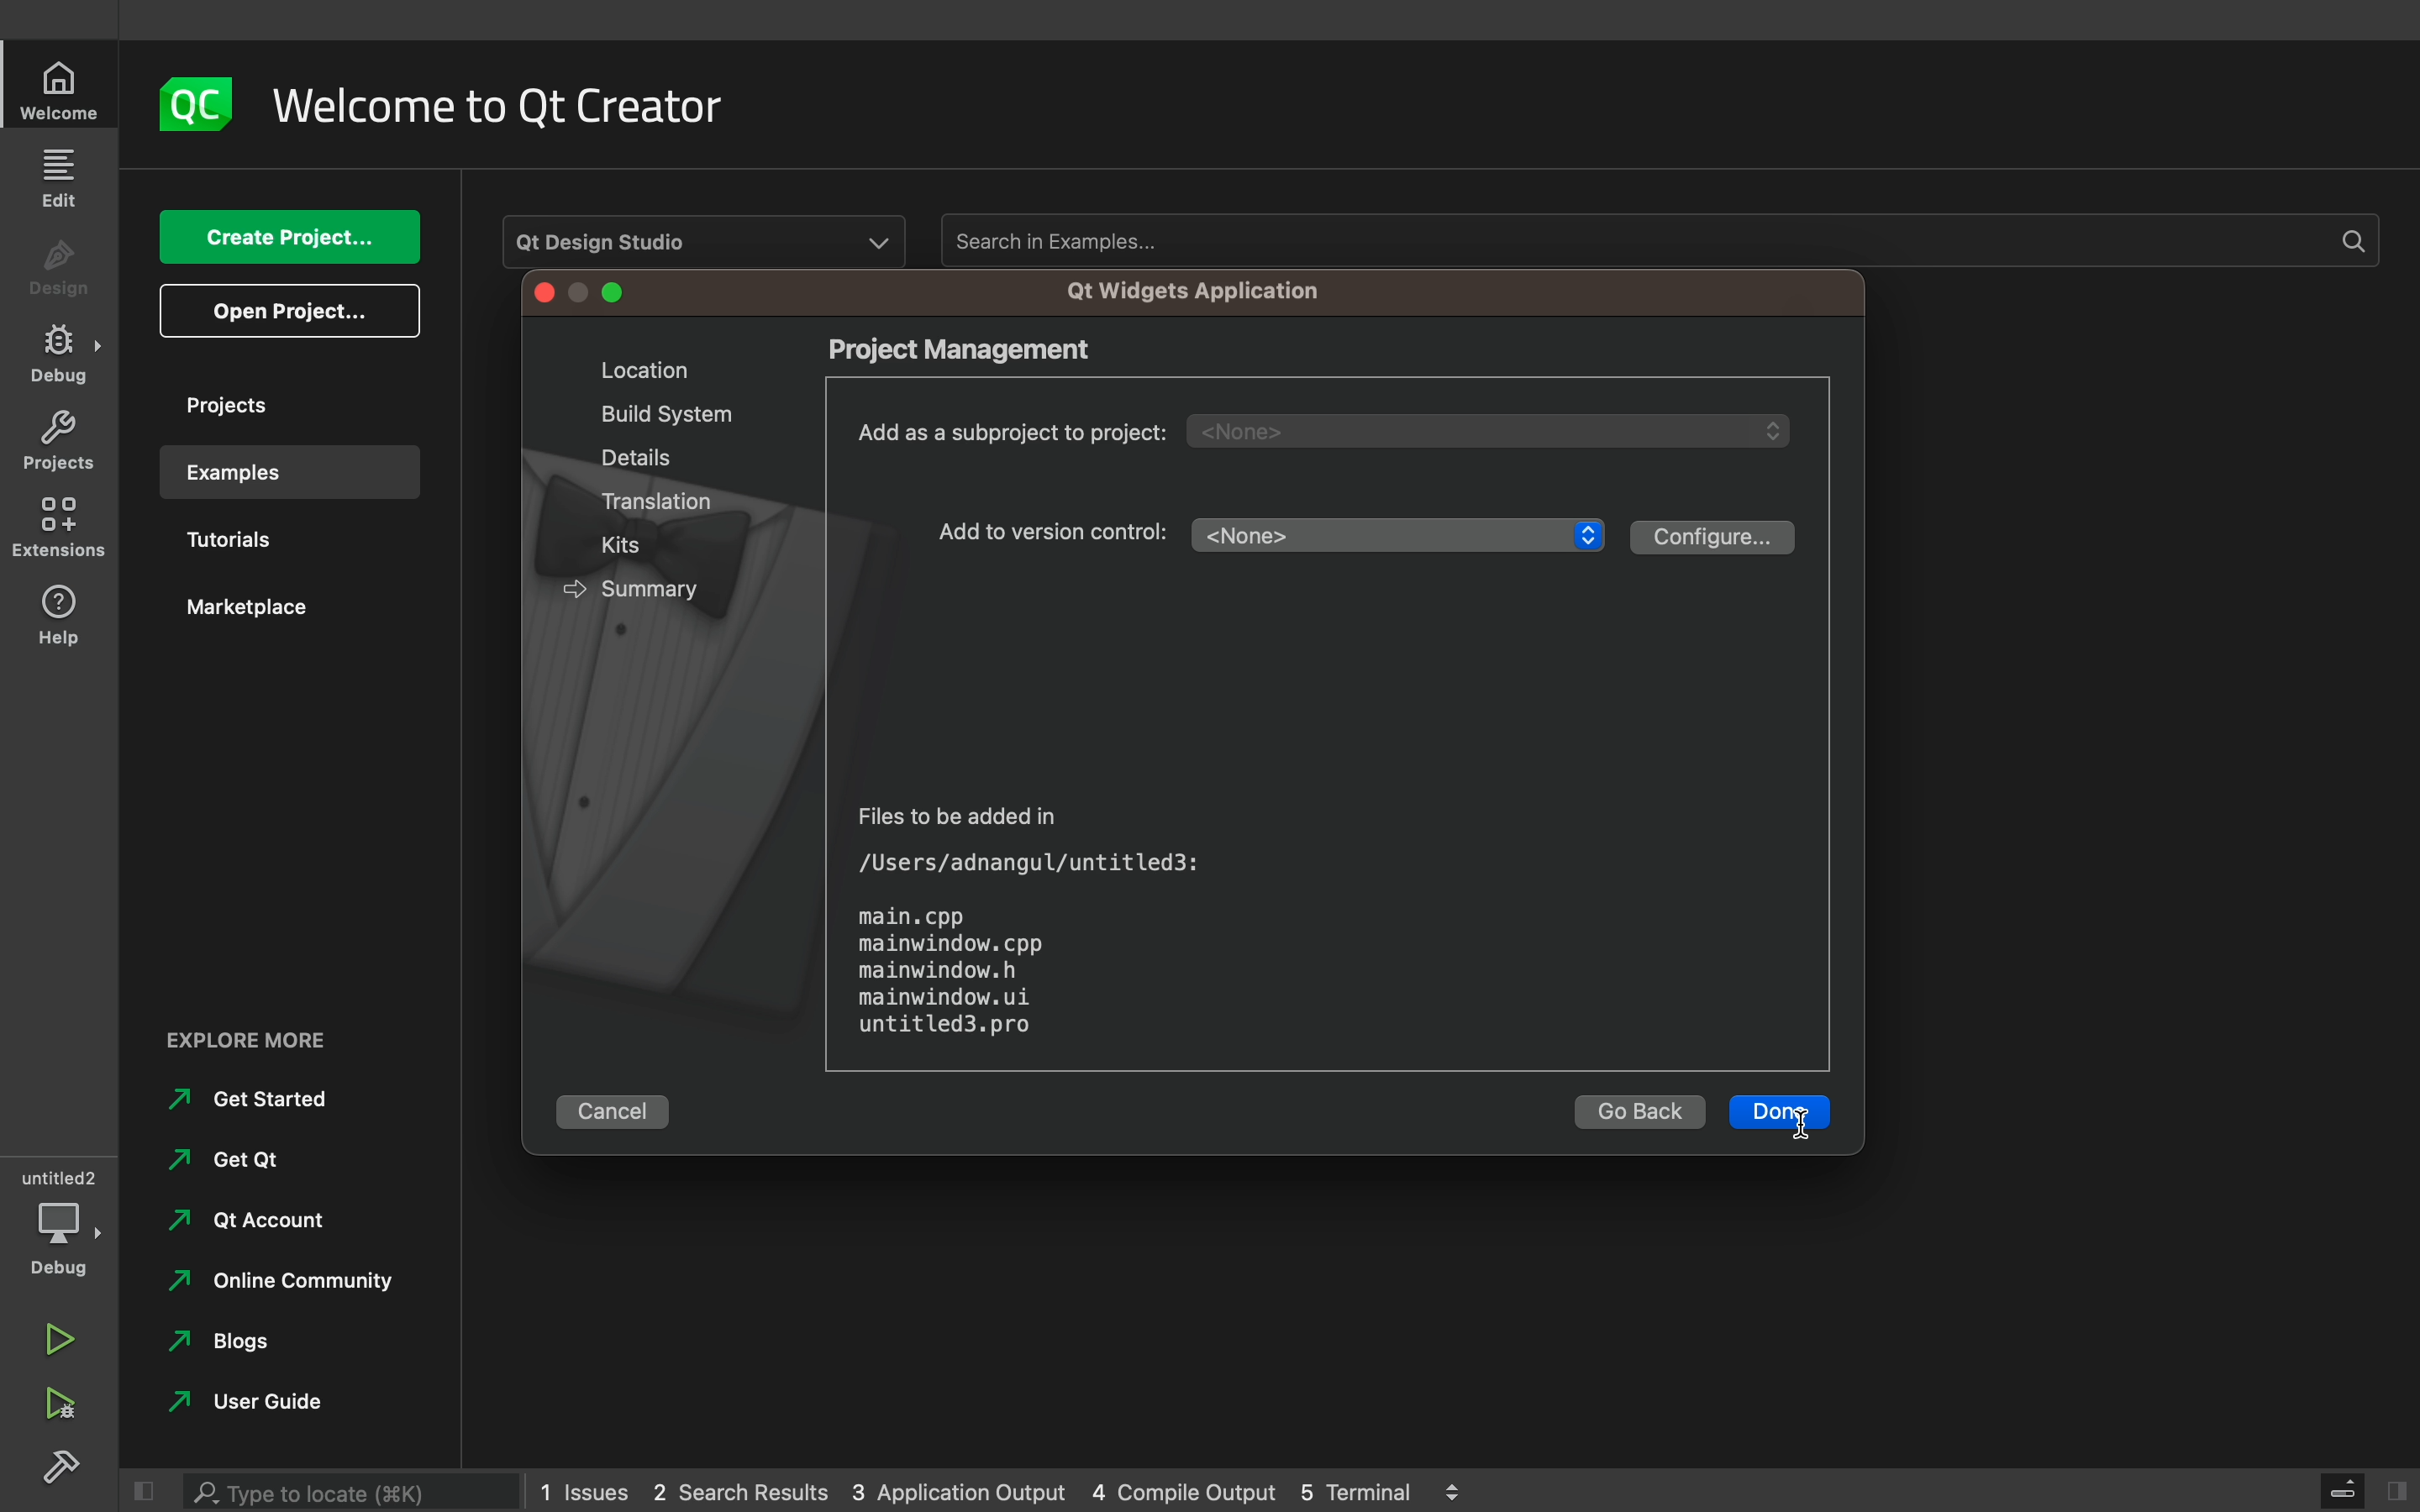 Image resolution: width=2420 pixels, height=1512 pixels. Describe the element at coordinates (1188, 1493) in the screenshot. I see `4 console output` at that location.